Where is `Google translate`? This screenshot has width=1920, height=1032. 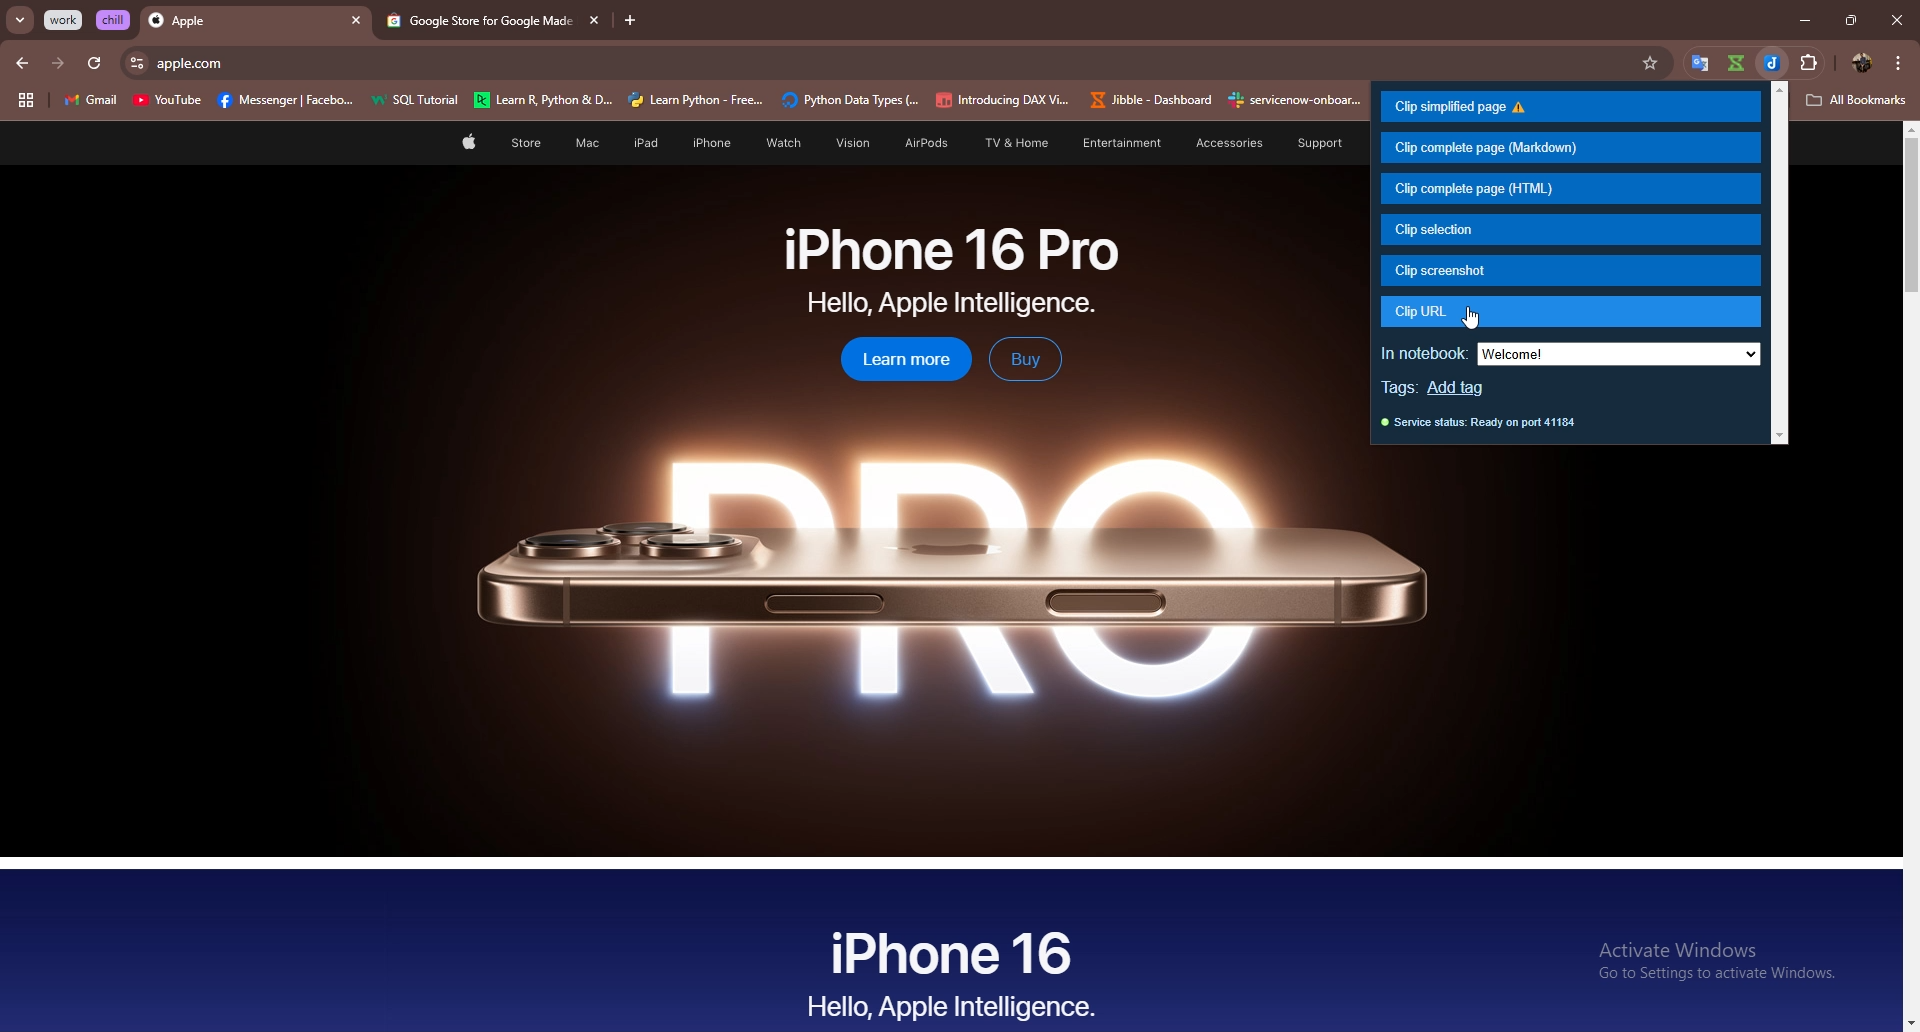 Google translate is located at coordinates (1701, 64).